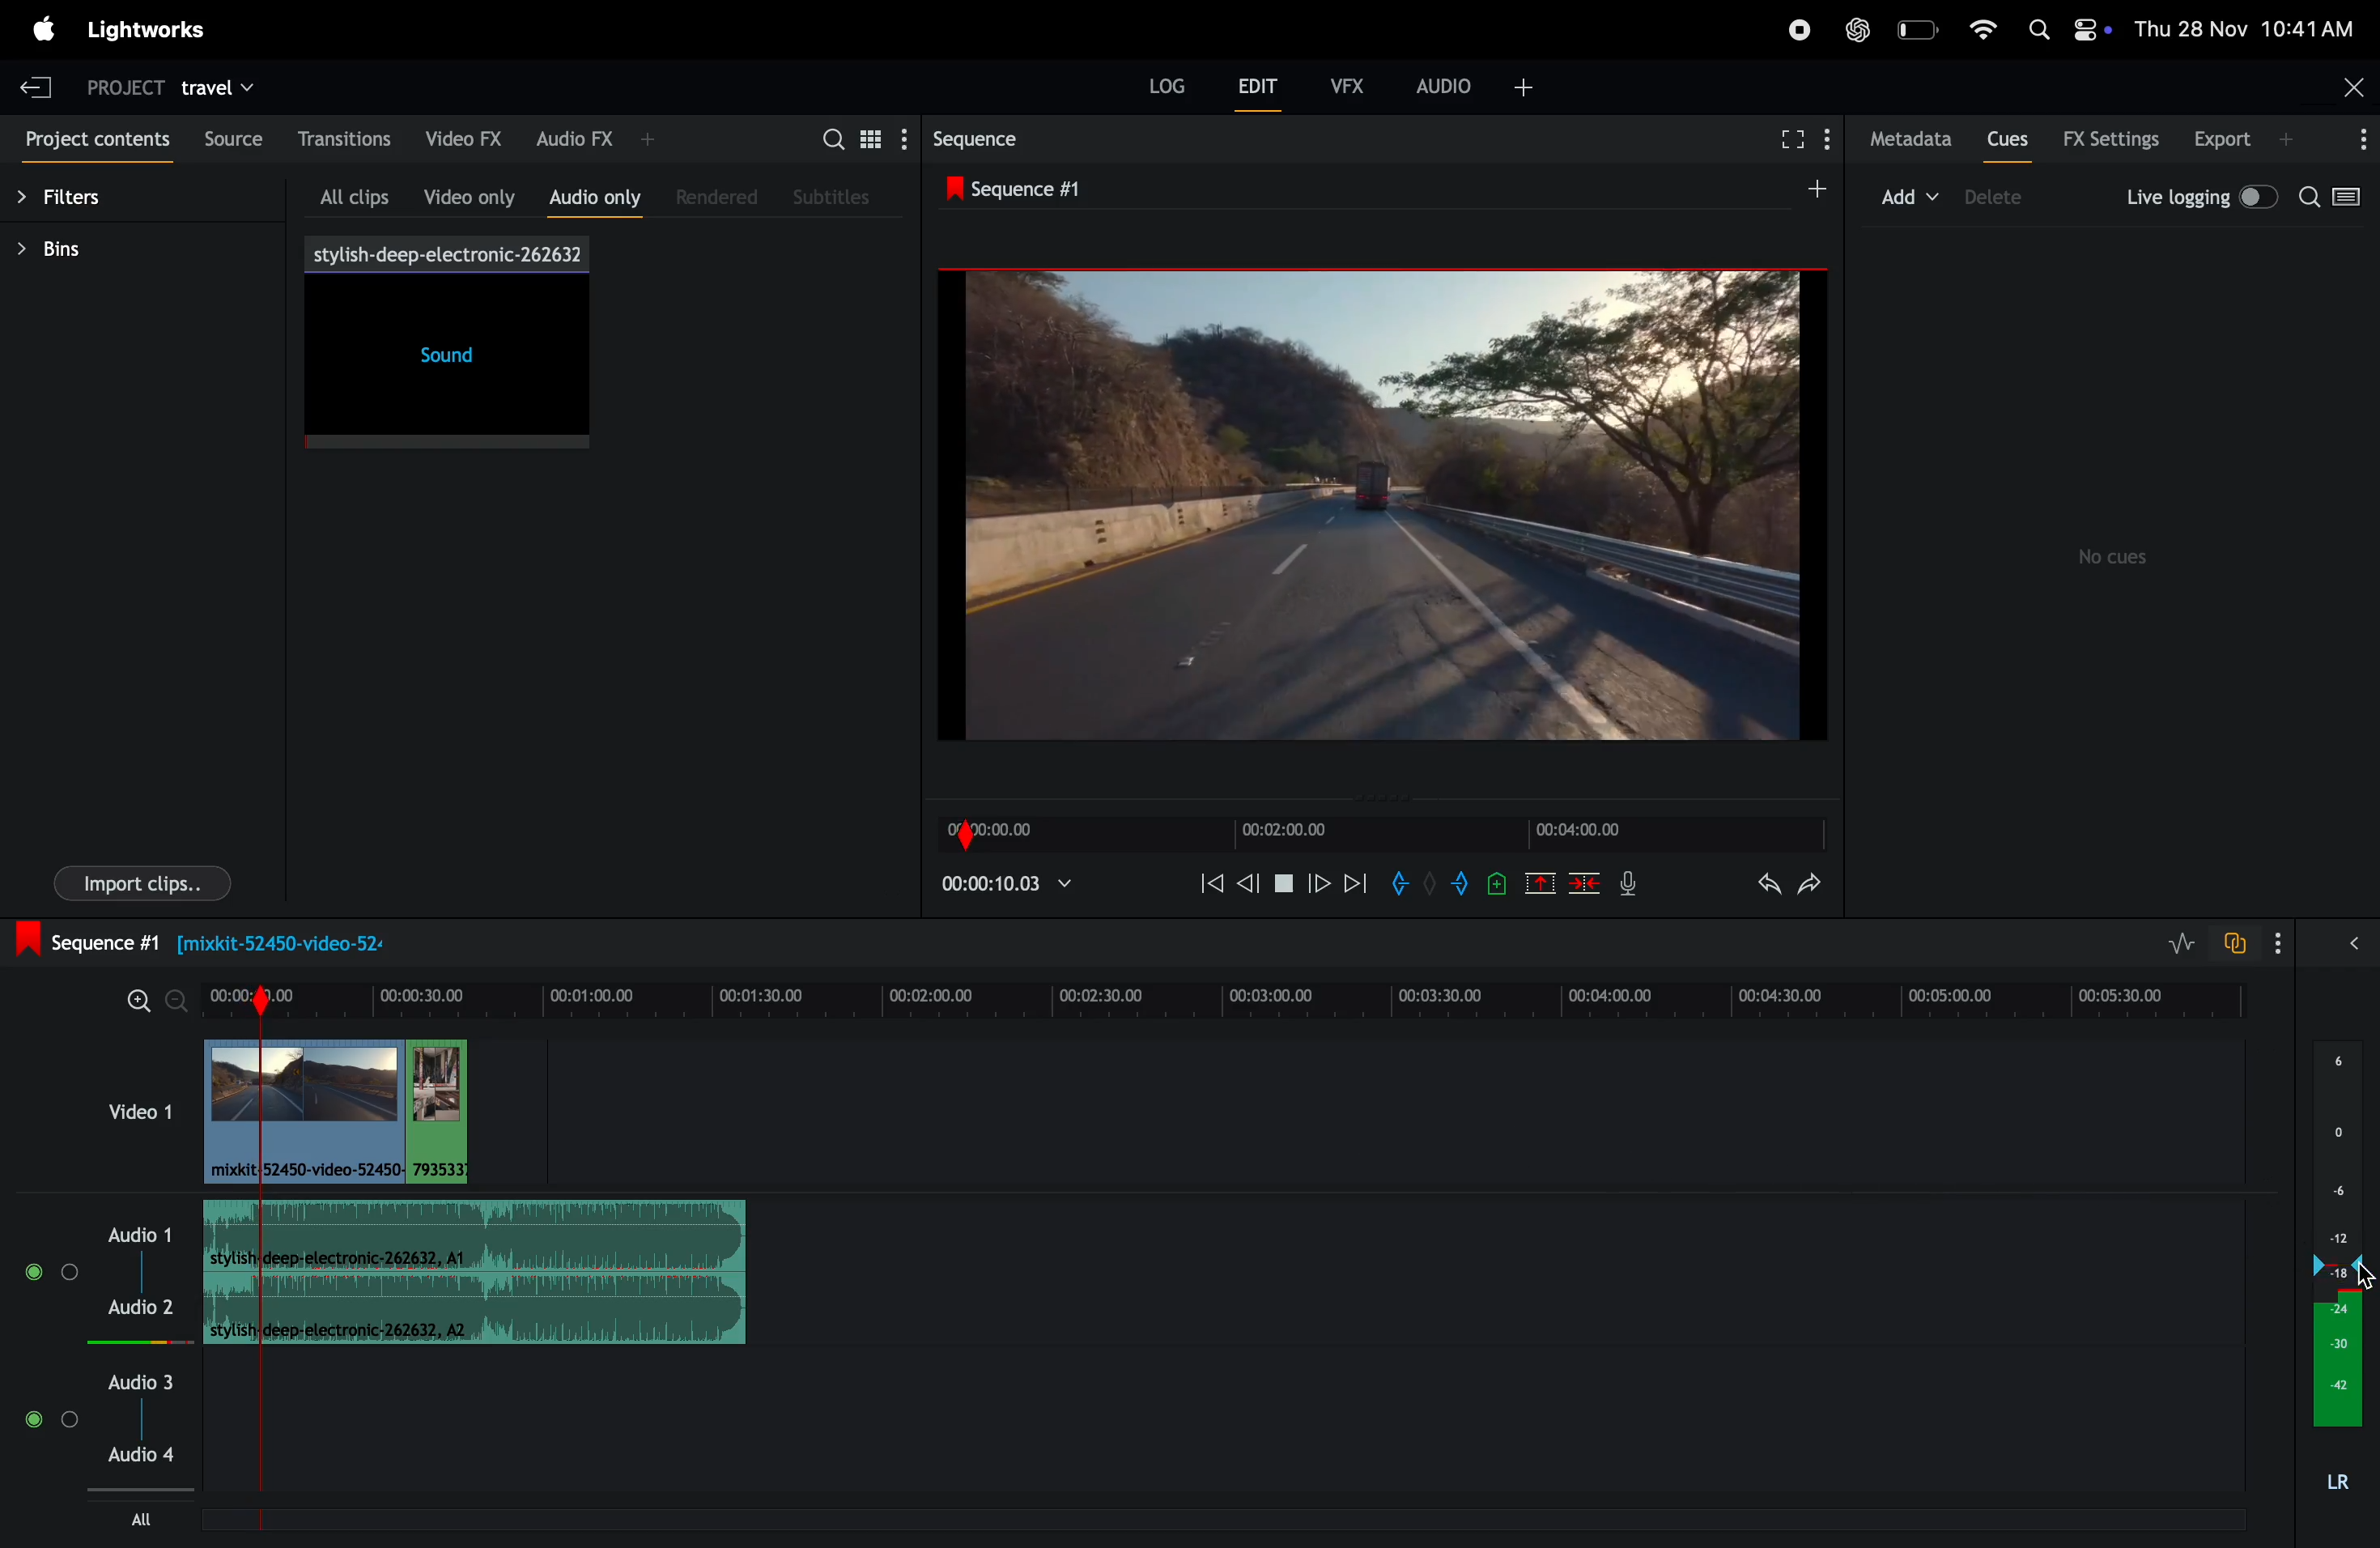  What do you see at coordinates (1495, 887) in the screenshot?
I see `add cue to position` at bounding box center [1495, 887].